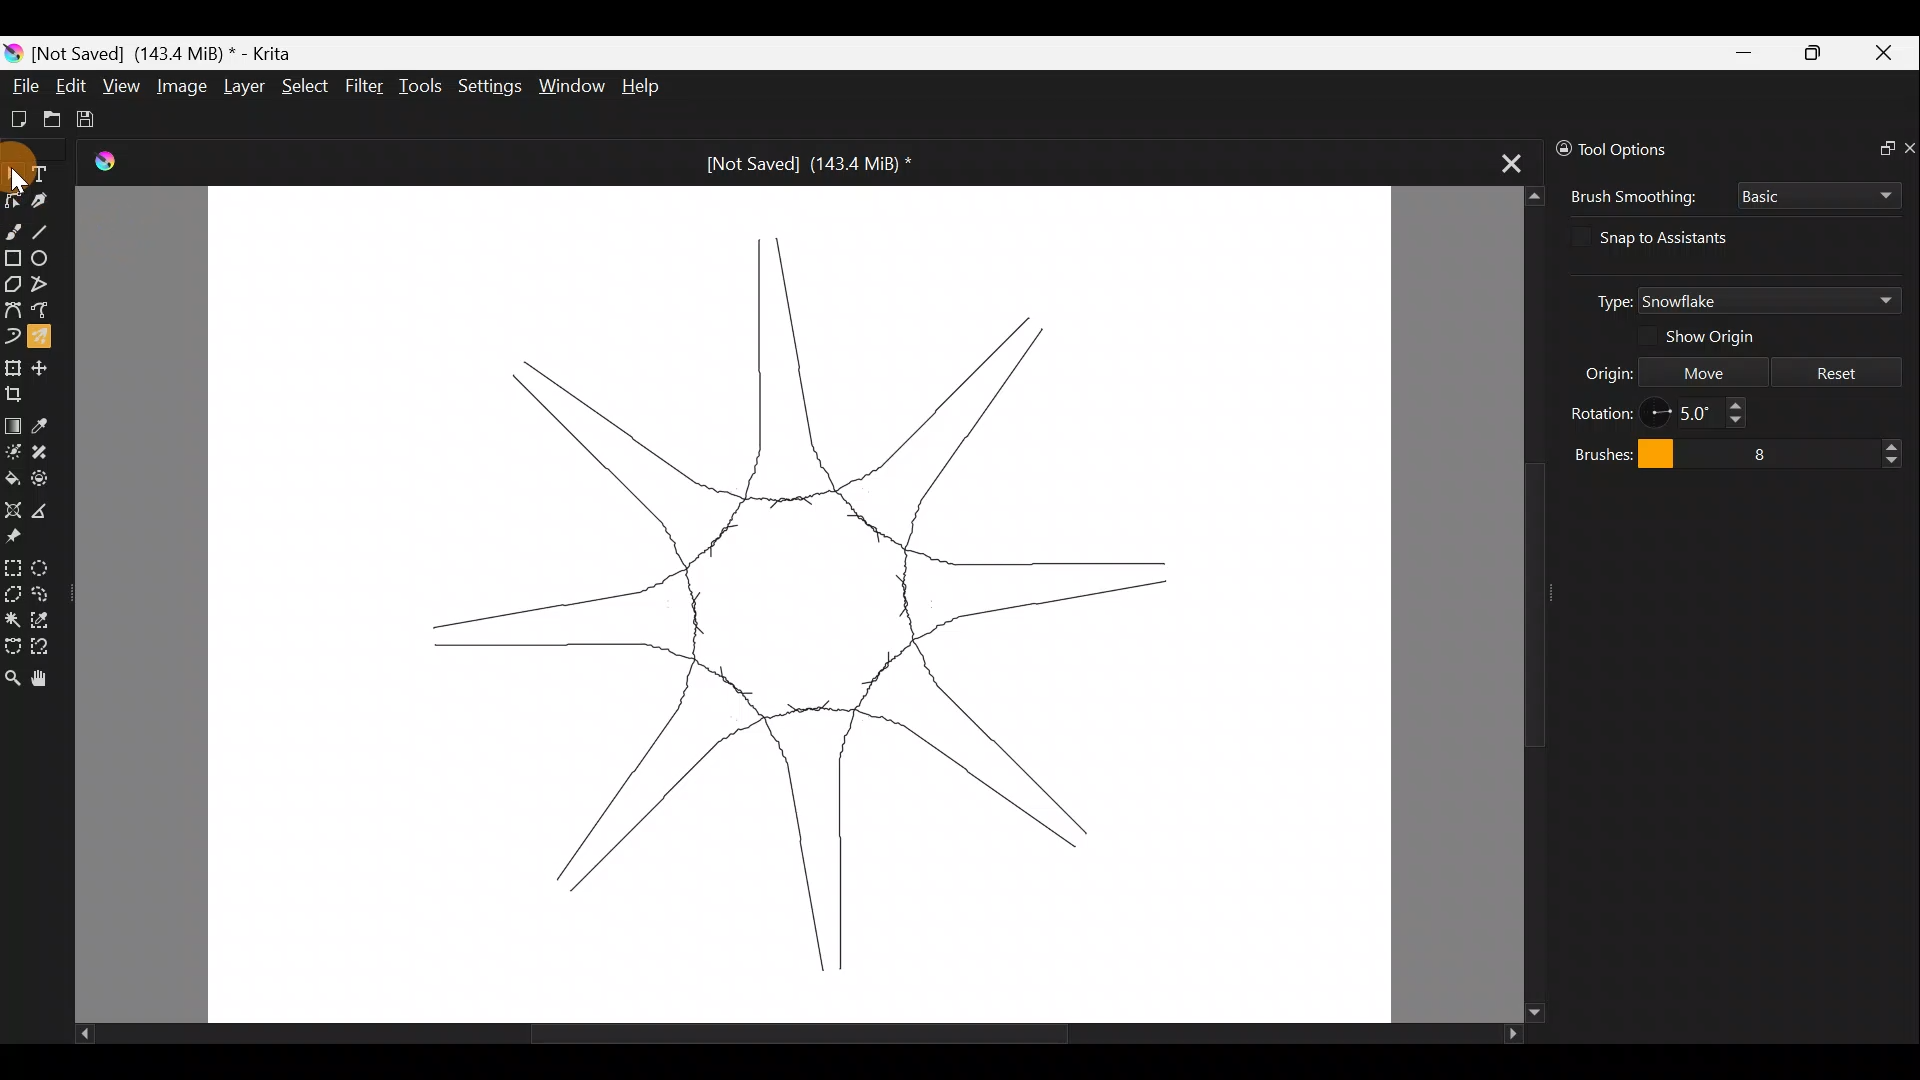 This screenshot has height=1080, width=1920. Describe the element at coordinates (368, 87) in the screenshot. I see `Filter` at that location.